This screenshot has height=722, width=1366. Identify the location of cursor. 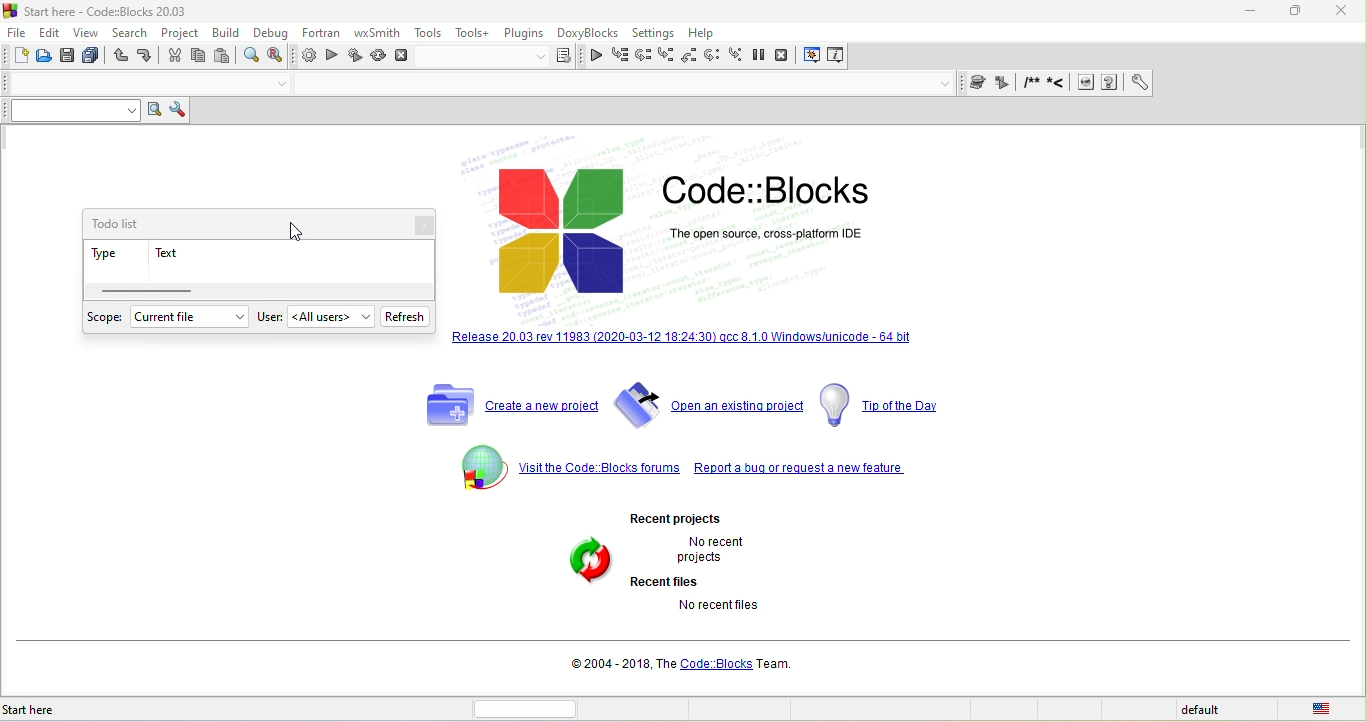
(294, 229).